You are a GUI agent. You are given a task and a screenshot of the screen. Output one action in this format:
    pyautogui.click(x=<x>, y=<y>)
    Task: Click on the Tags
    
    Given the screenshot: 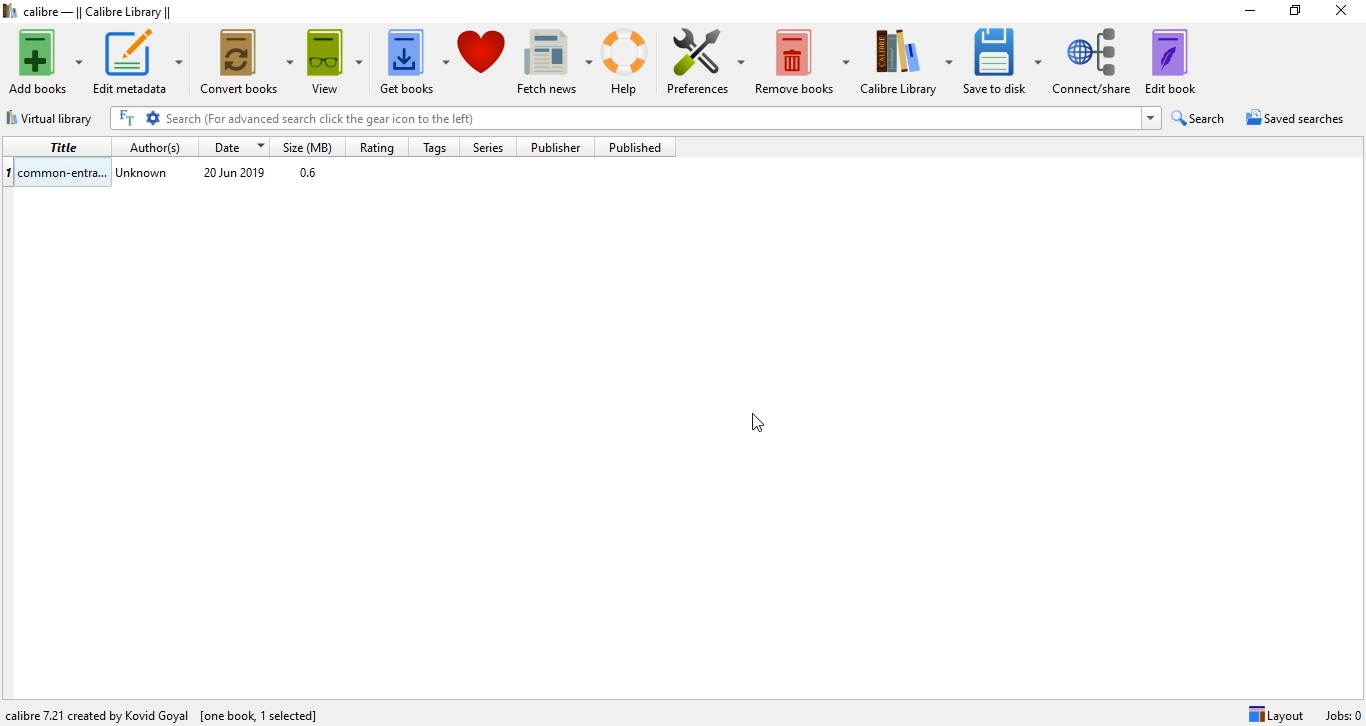 What is the action you would take?
    pyautogui.click(x=434, y=146)
    